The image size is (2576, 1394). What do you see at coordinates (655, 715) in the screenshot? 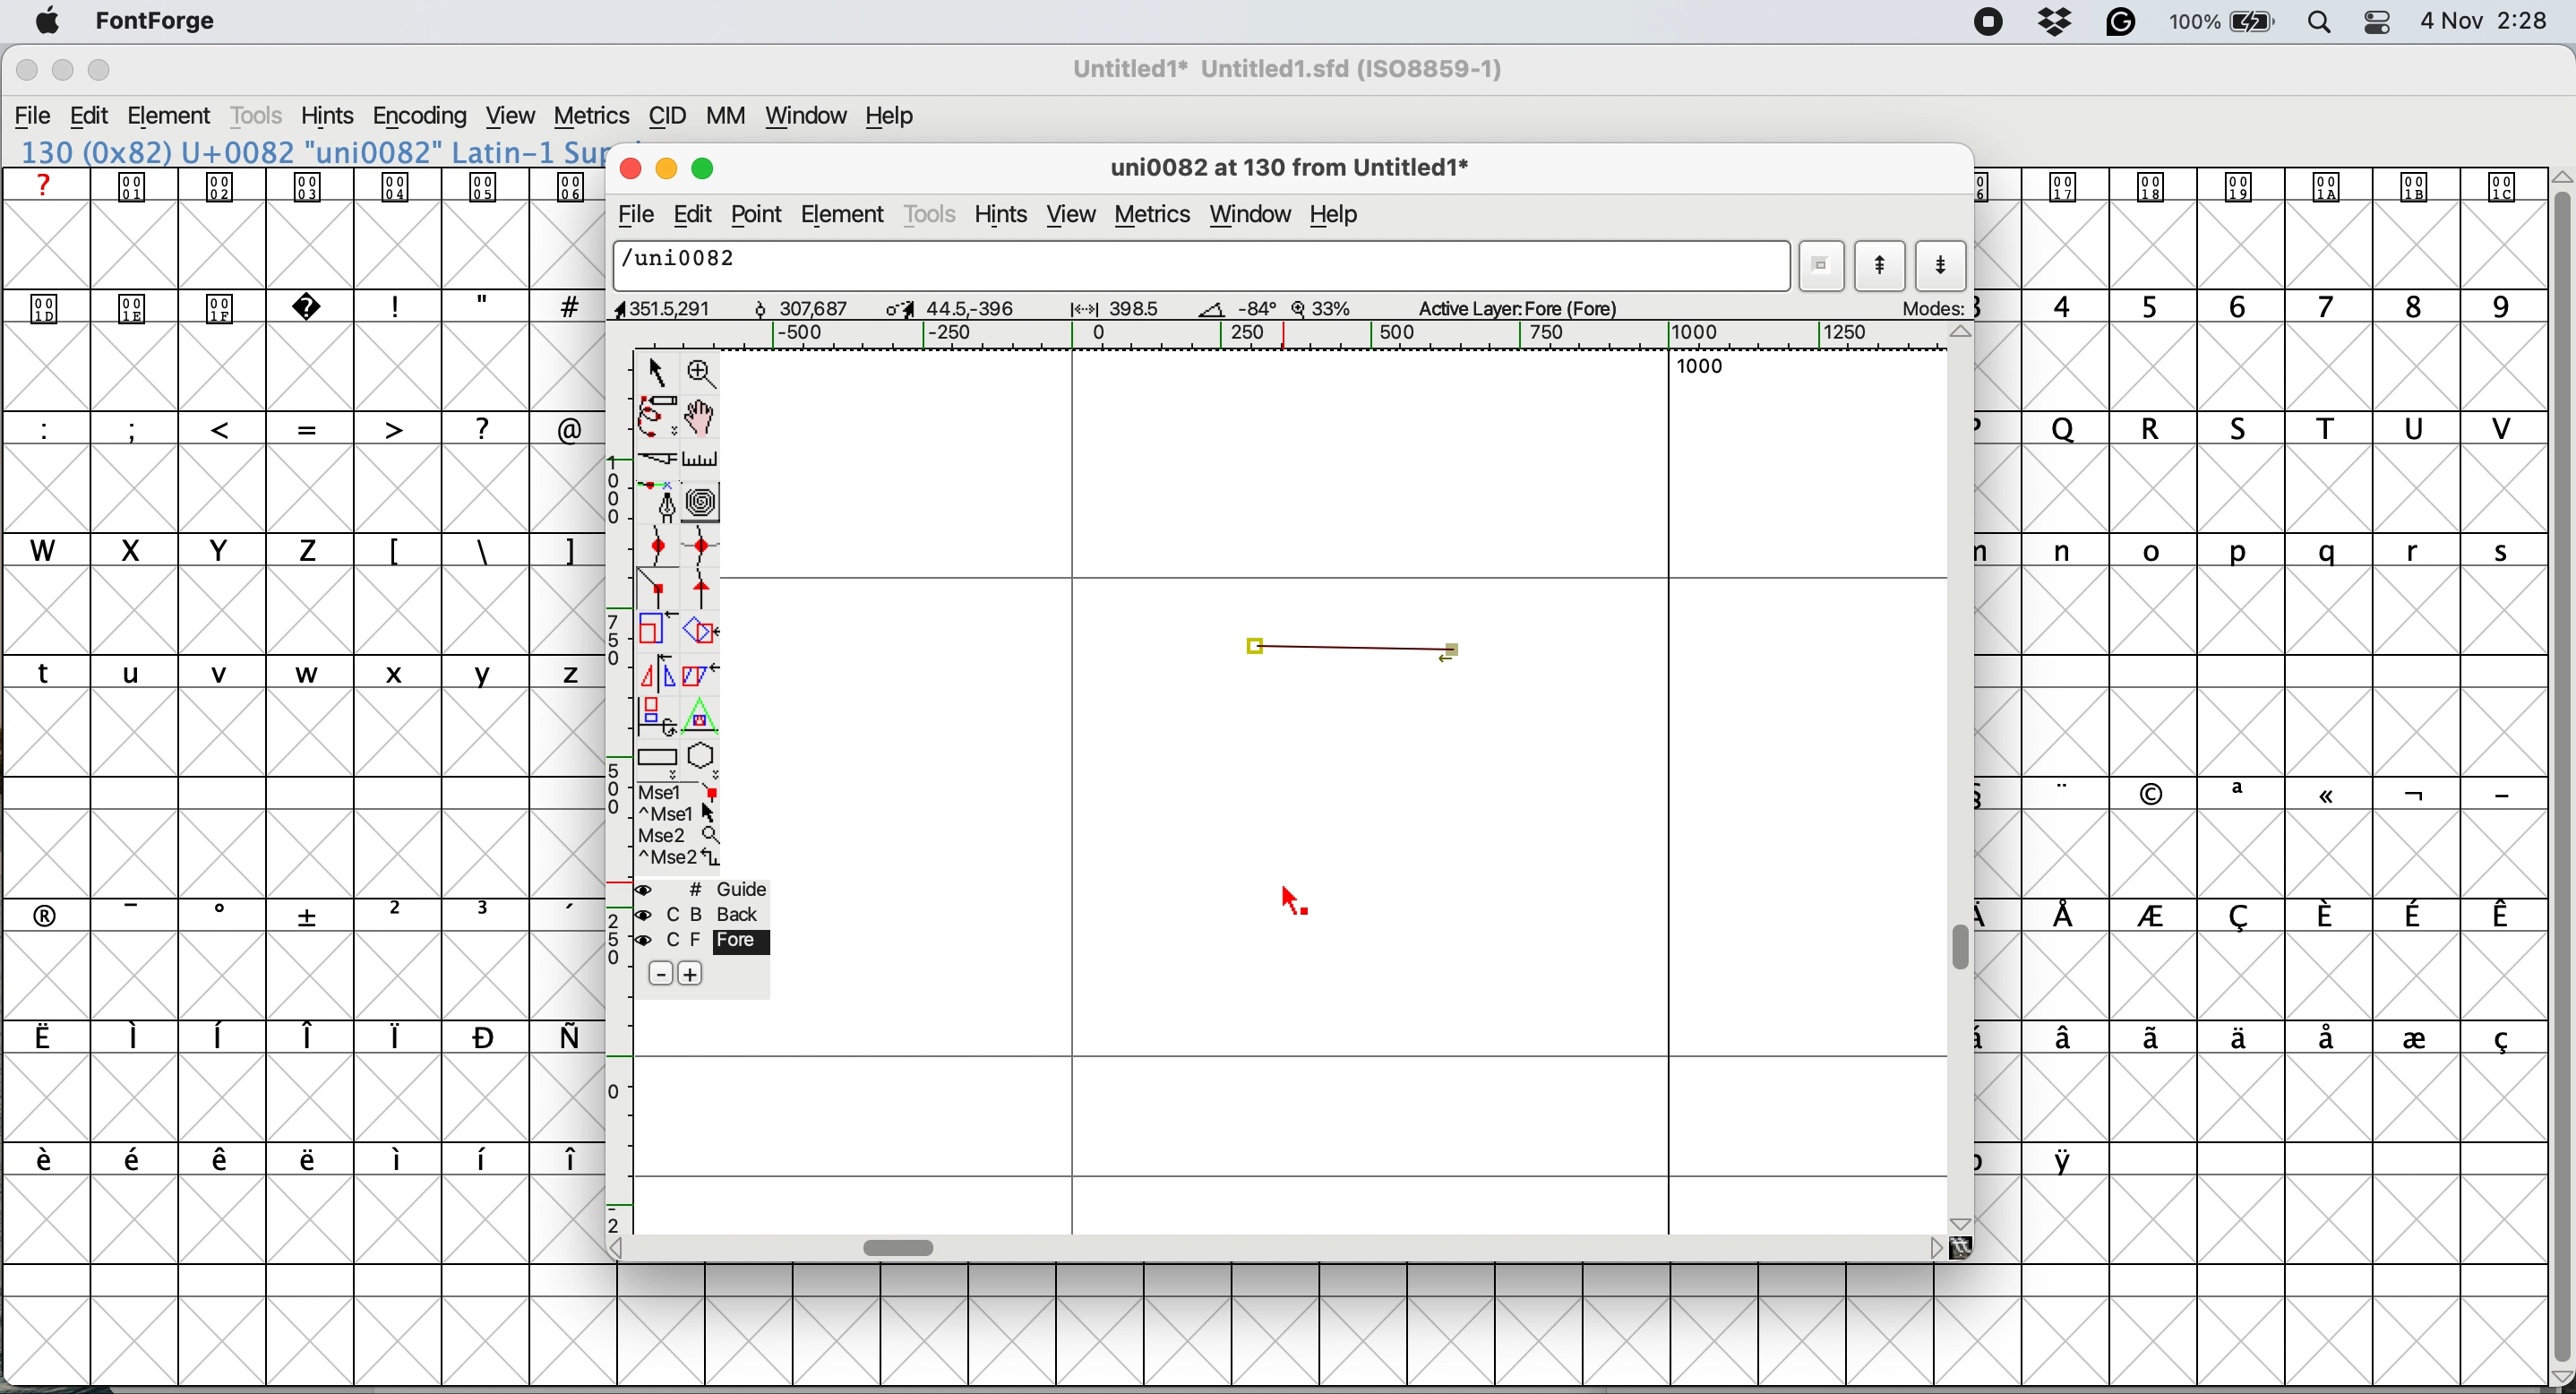
I see `rotate the selection in 3d and project back to plane` at bounding box center [655, 715].